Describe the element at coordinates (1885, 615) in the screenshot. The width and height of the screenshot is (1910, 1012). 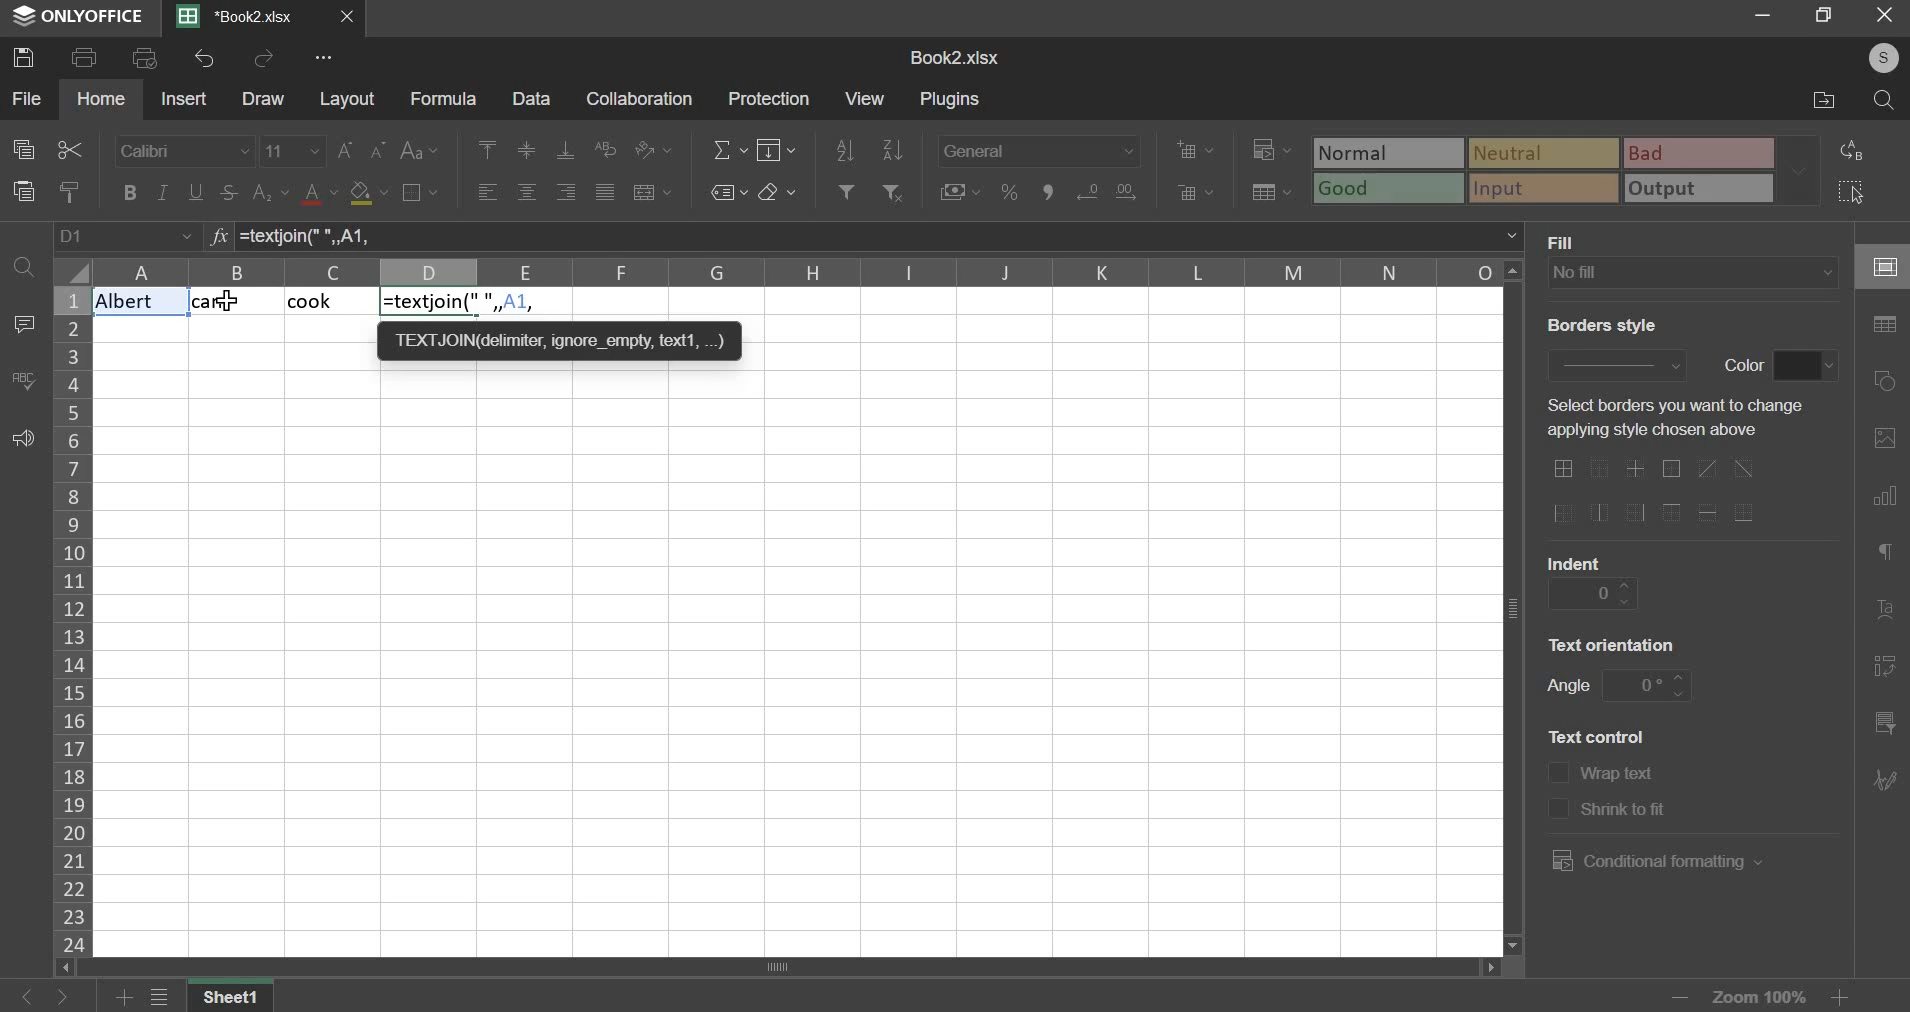
I see `text art` at that location.